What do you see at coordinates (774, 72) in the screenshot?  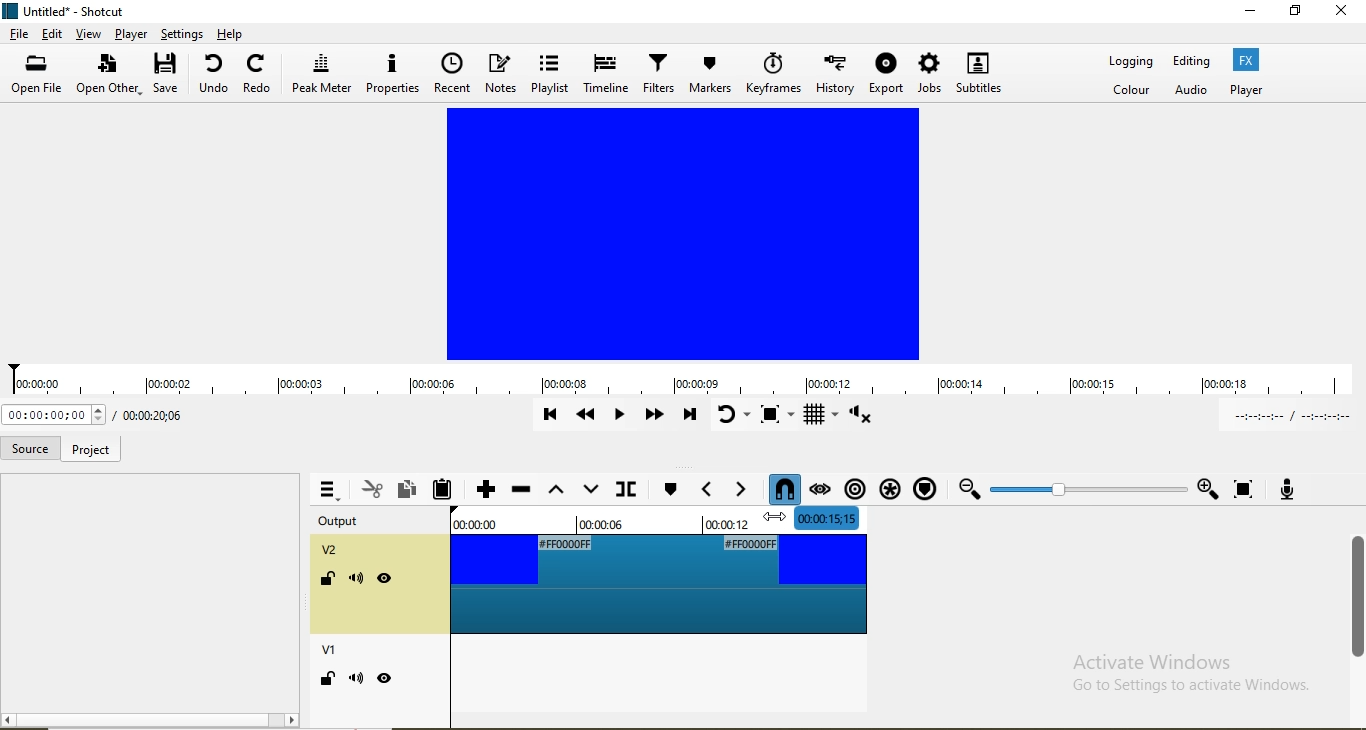 I see `keyframe` at bounding box center [774, 72].